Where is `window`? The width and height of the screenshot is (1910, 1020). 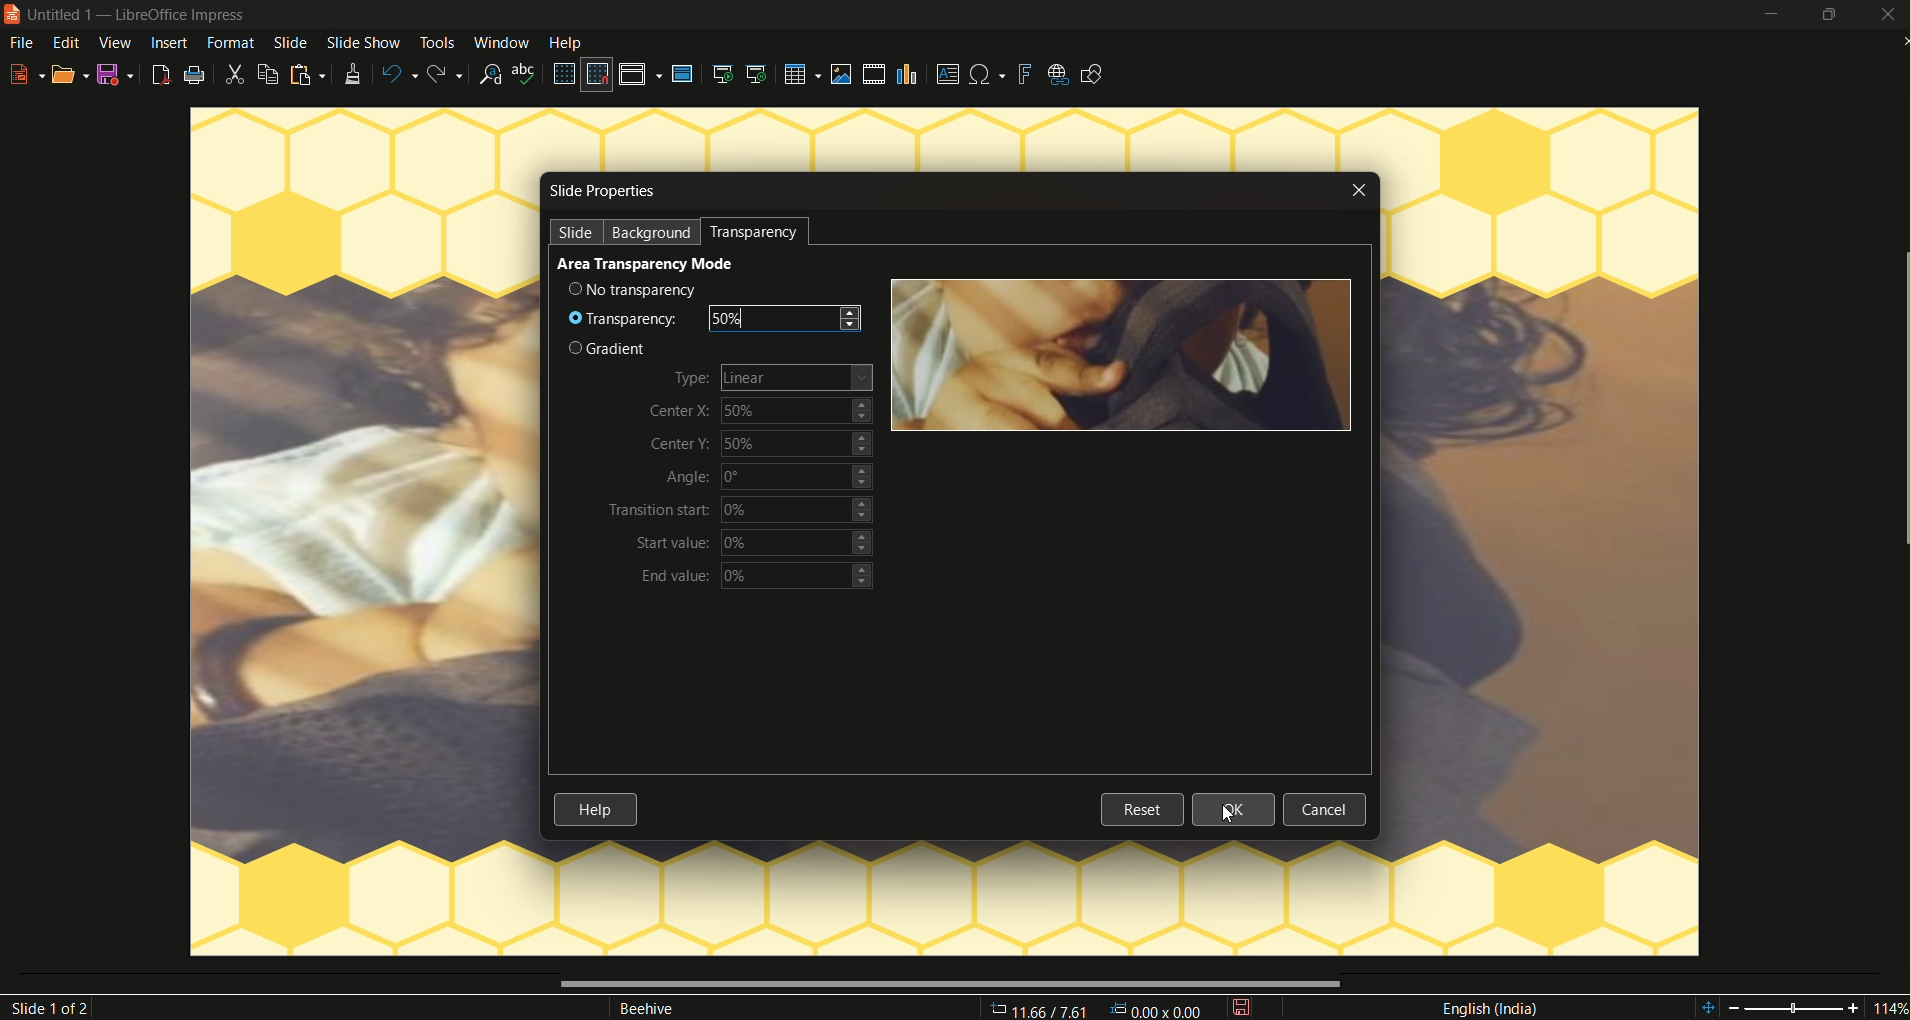
window is located at coordinates (503, 42).